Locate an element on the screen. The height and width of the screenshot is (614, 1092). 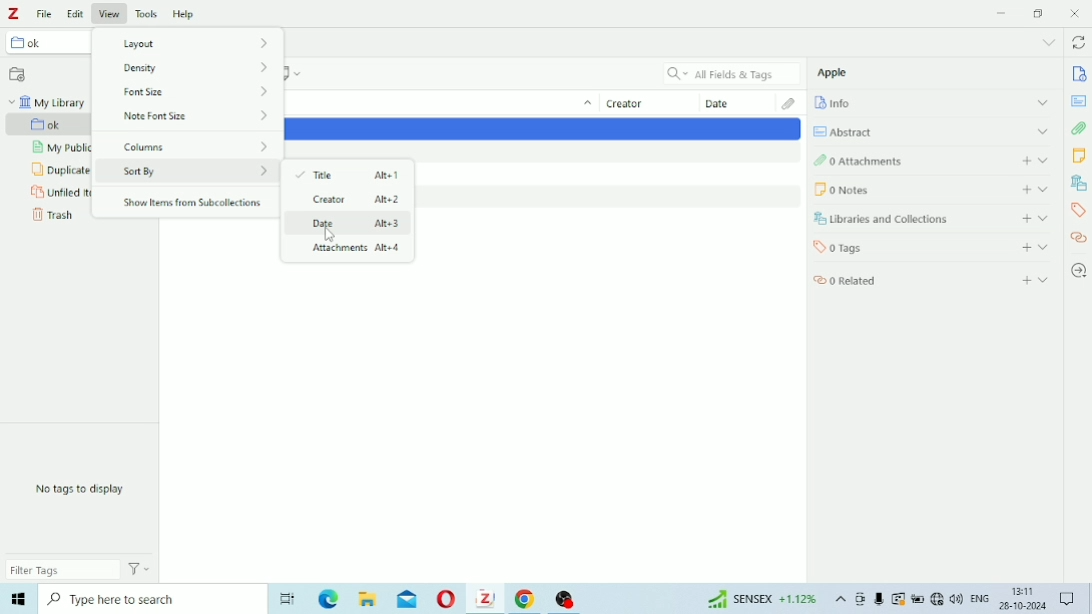
ok is located at coordinates (59, 124).